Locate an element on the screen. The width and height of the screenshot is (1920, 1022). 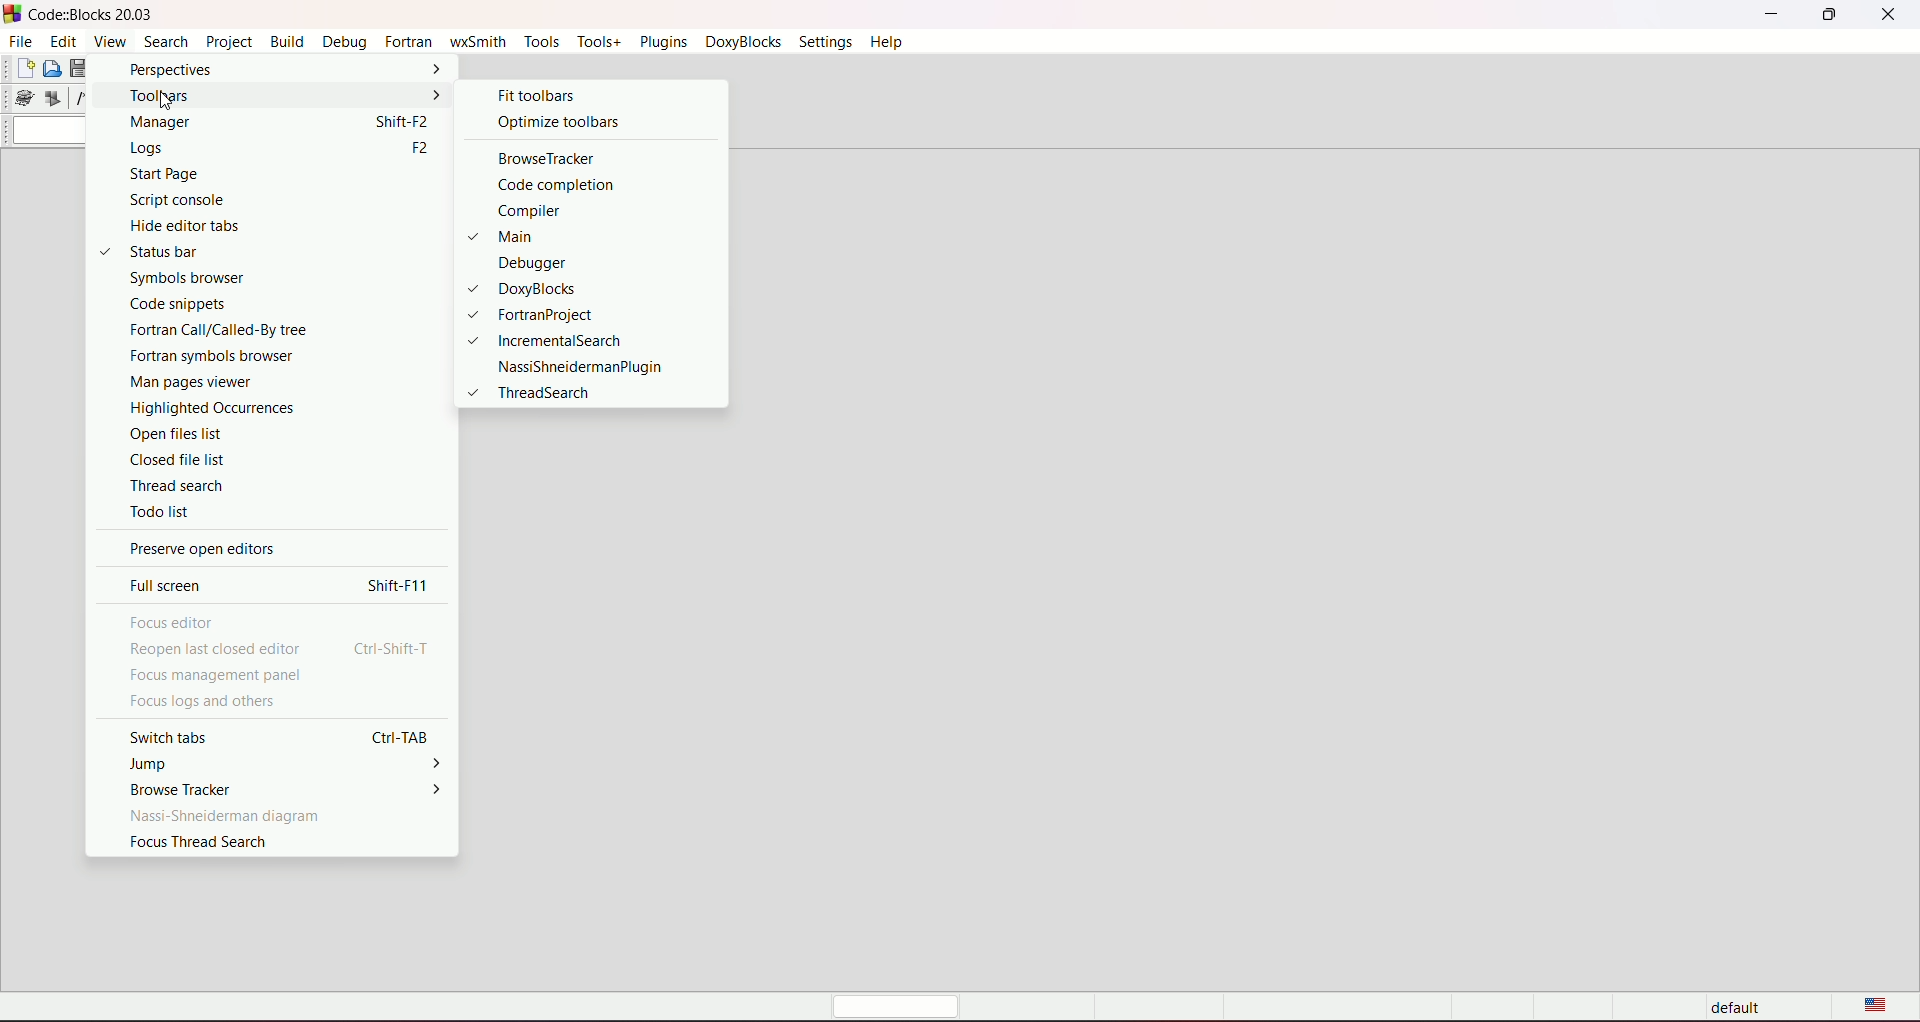
hide editor tabs is located at coordinates (247, 225).